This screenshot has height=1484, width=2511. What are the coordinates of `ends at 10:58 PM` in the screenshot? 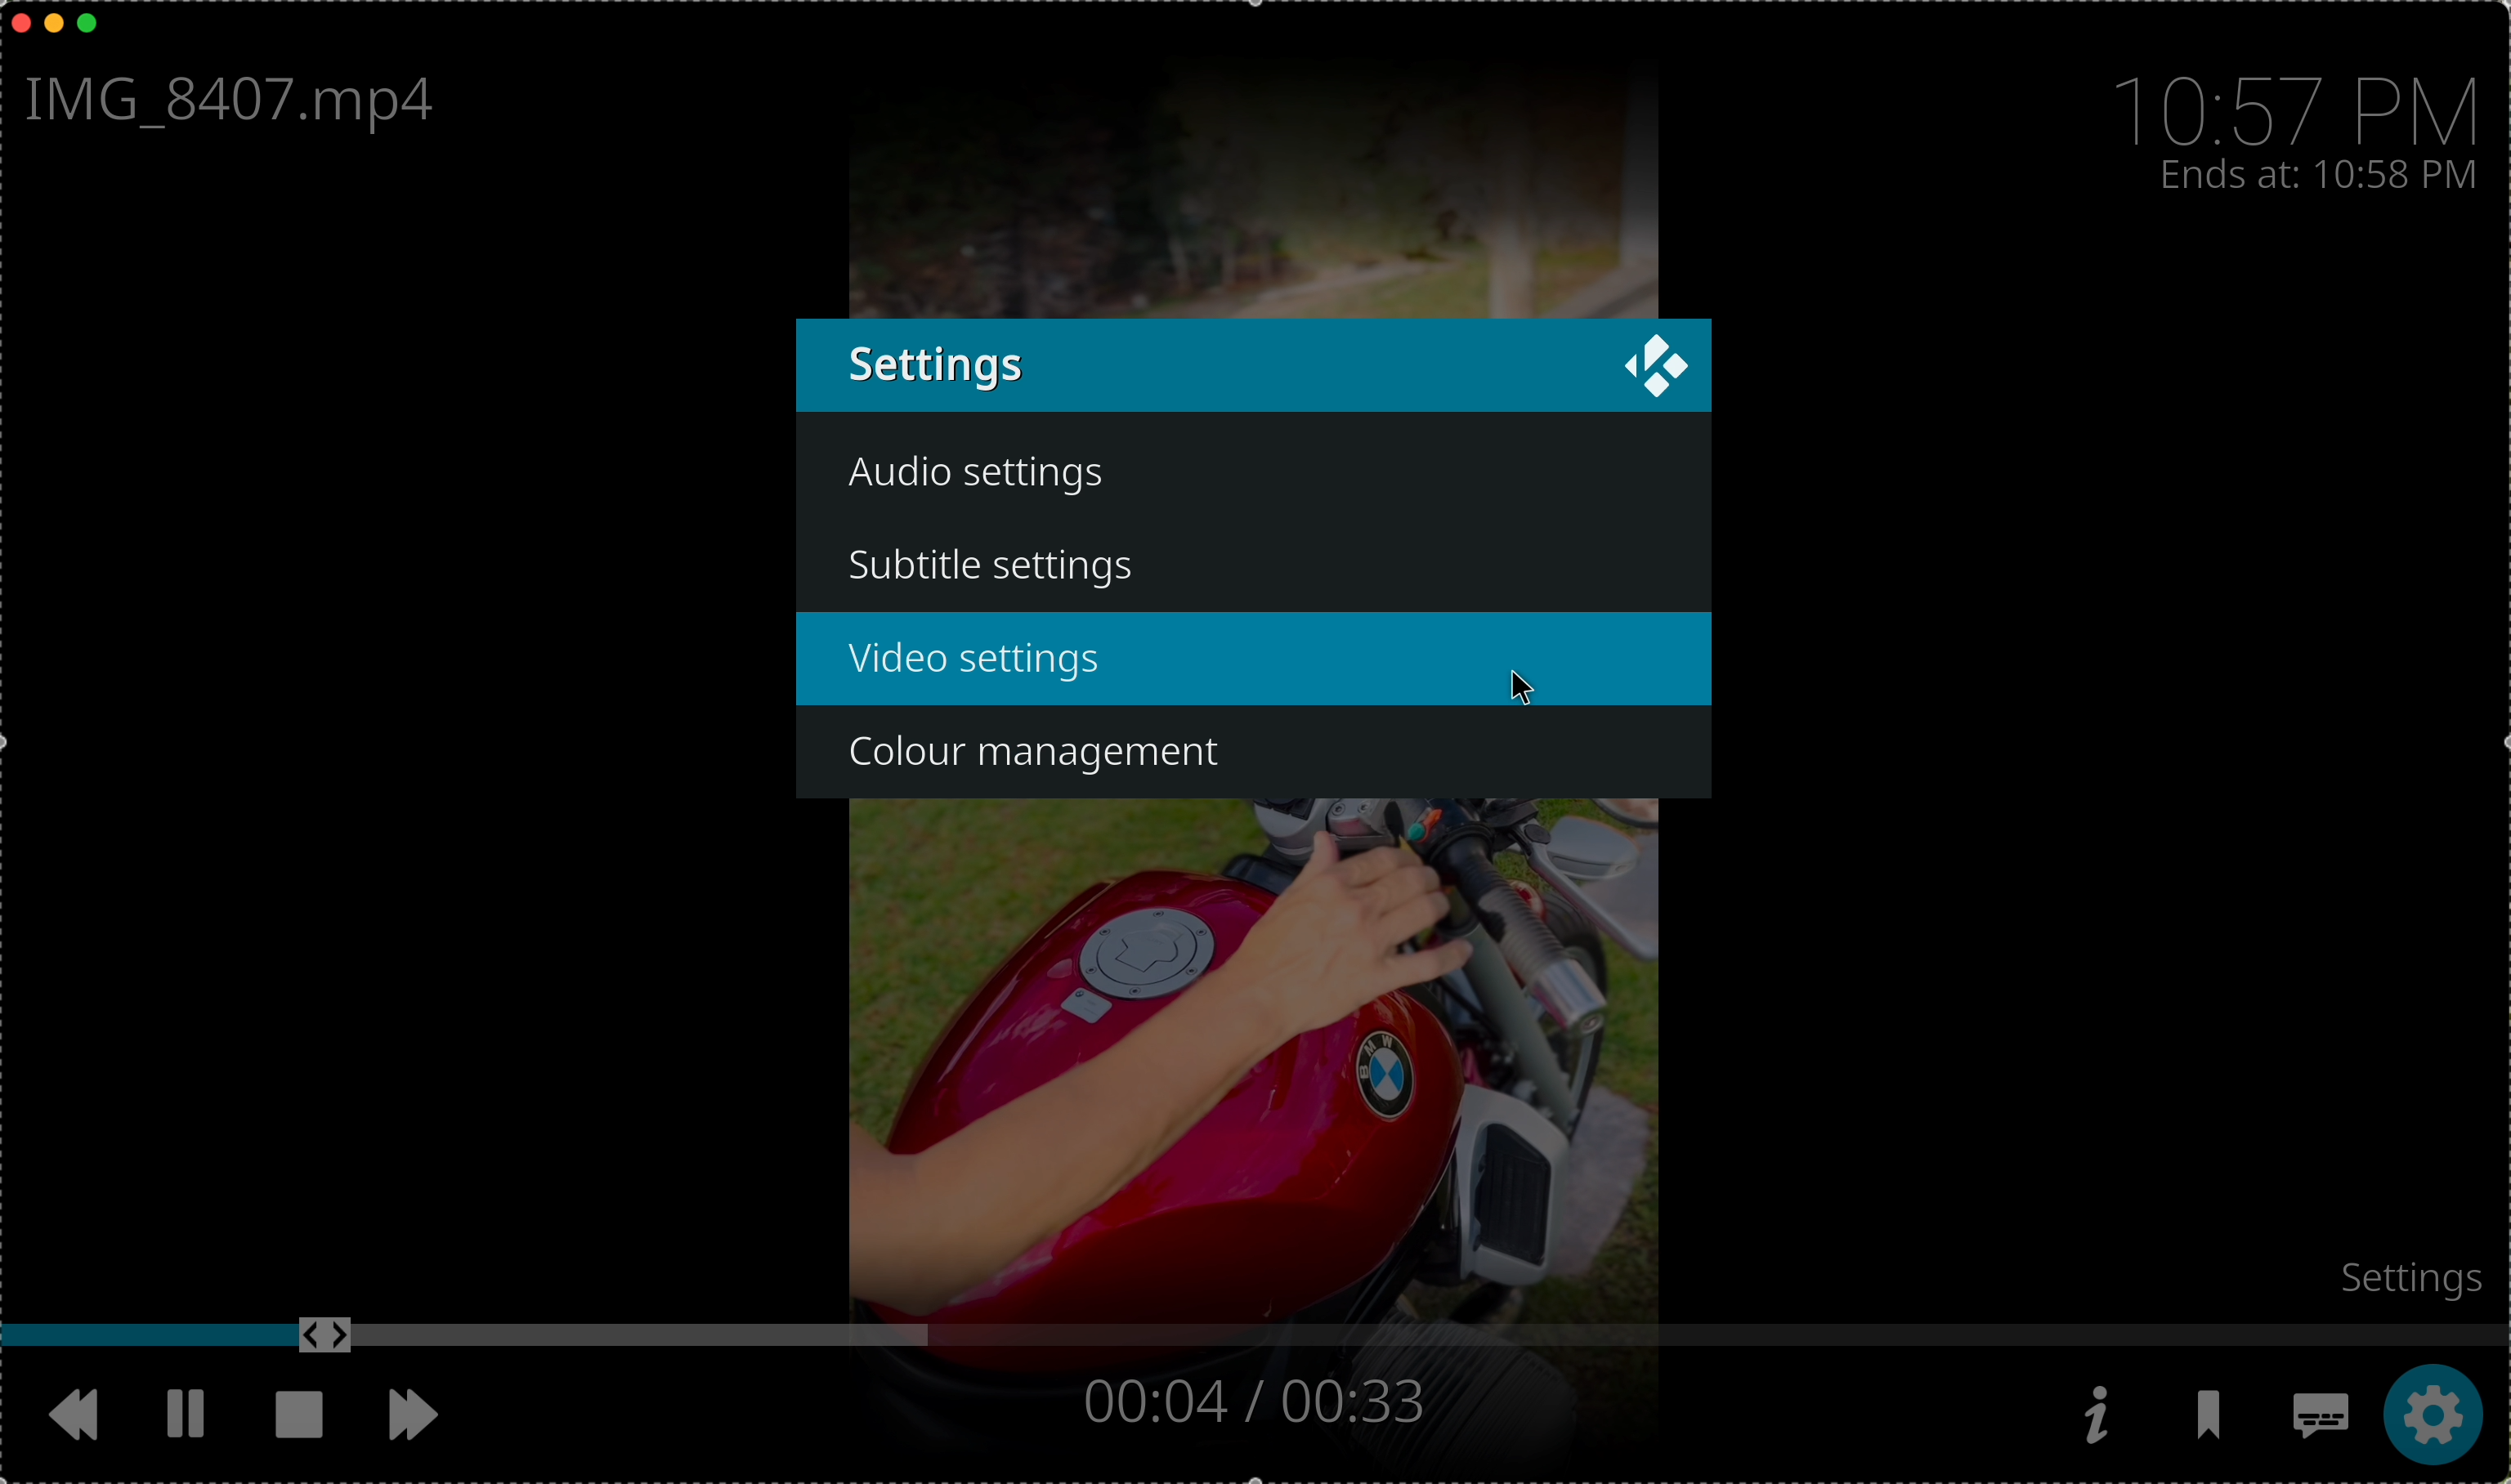 It's located at (2319, 177).